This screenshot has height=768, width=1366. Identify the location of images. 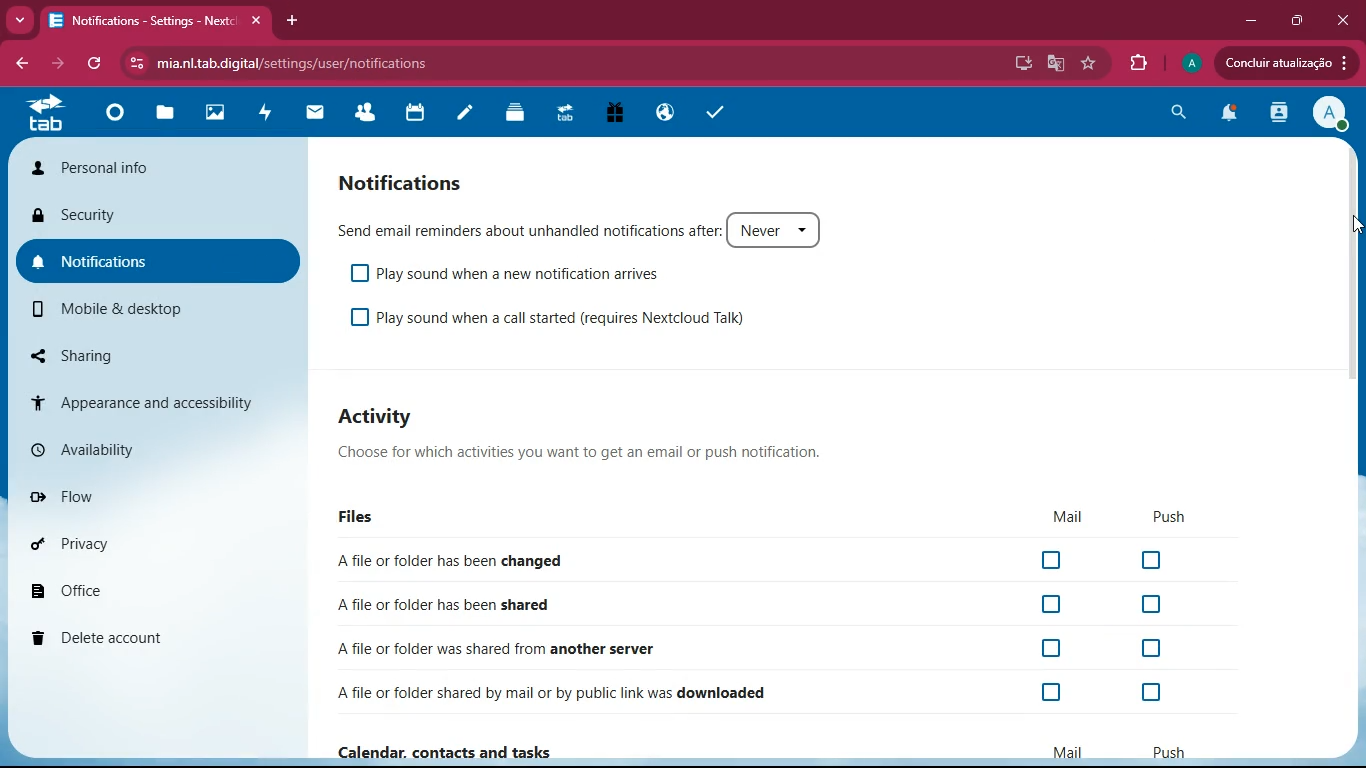
(213, 112).